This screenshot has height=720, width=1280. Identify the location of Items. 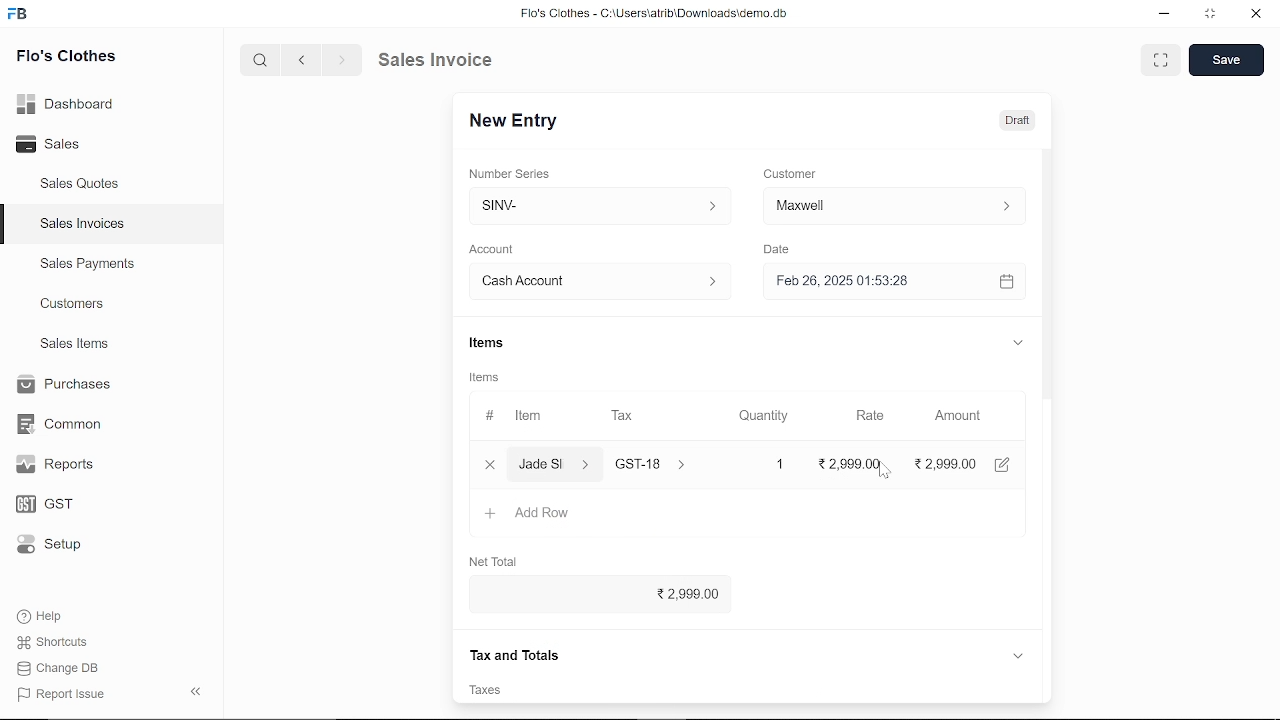
(485, 345).